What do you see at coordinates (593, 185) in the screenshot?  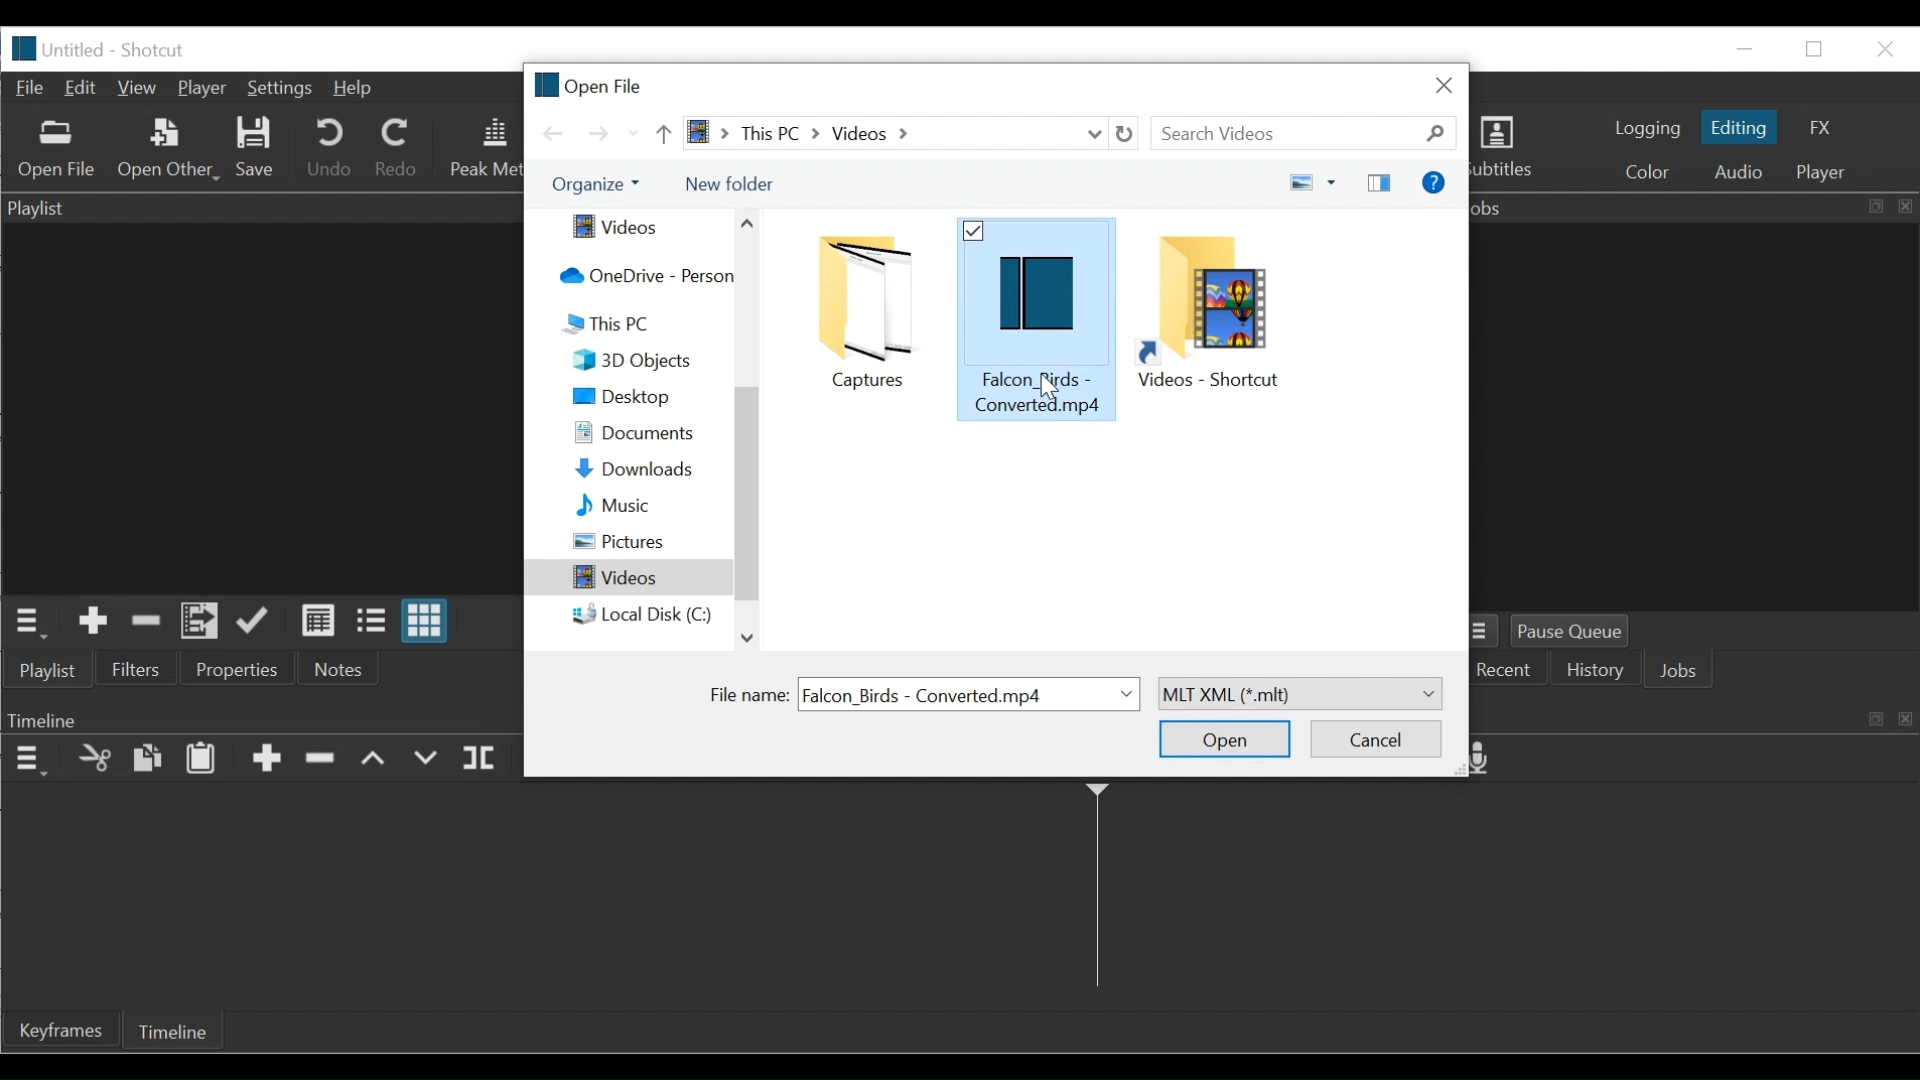 I see `Organize` at bounding box center [593, 185].